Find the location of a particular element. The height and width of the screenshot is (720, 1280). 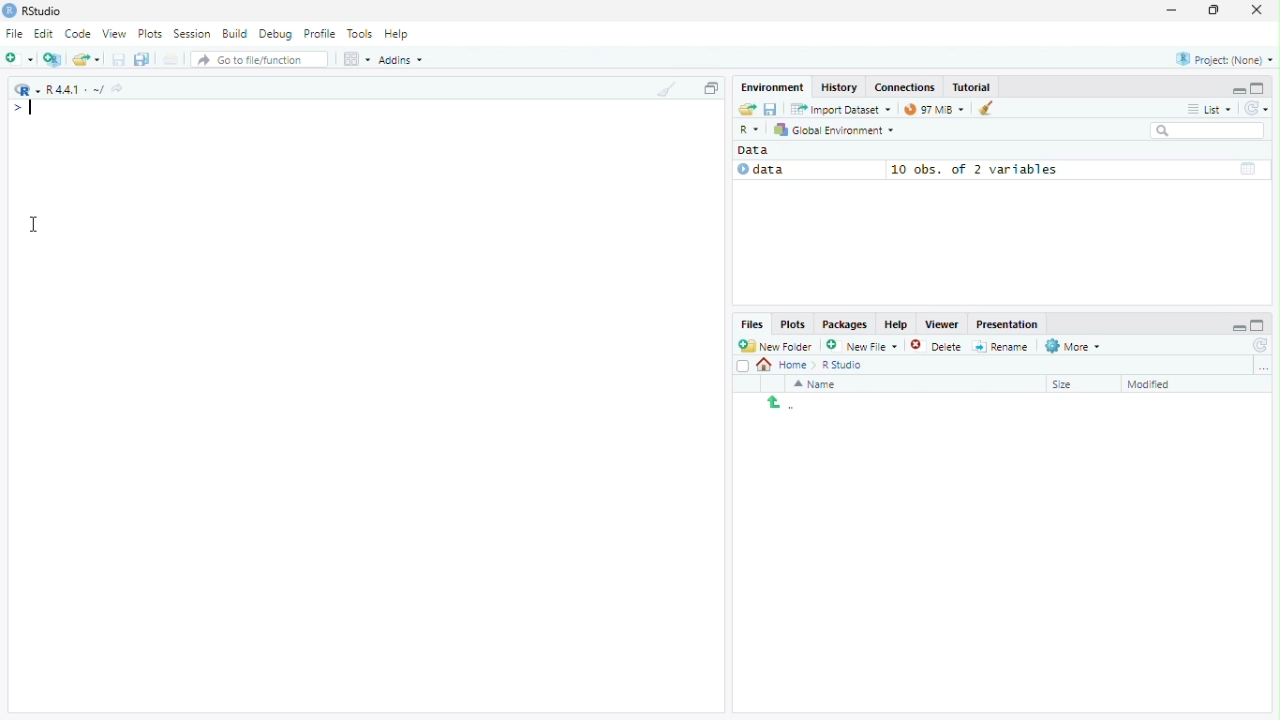

R studio is located at coordinates (842, 365).